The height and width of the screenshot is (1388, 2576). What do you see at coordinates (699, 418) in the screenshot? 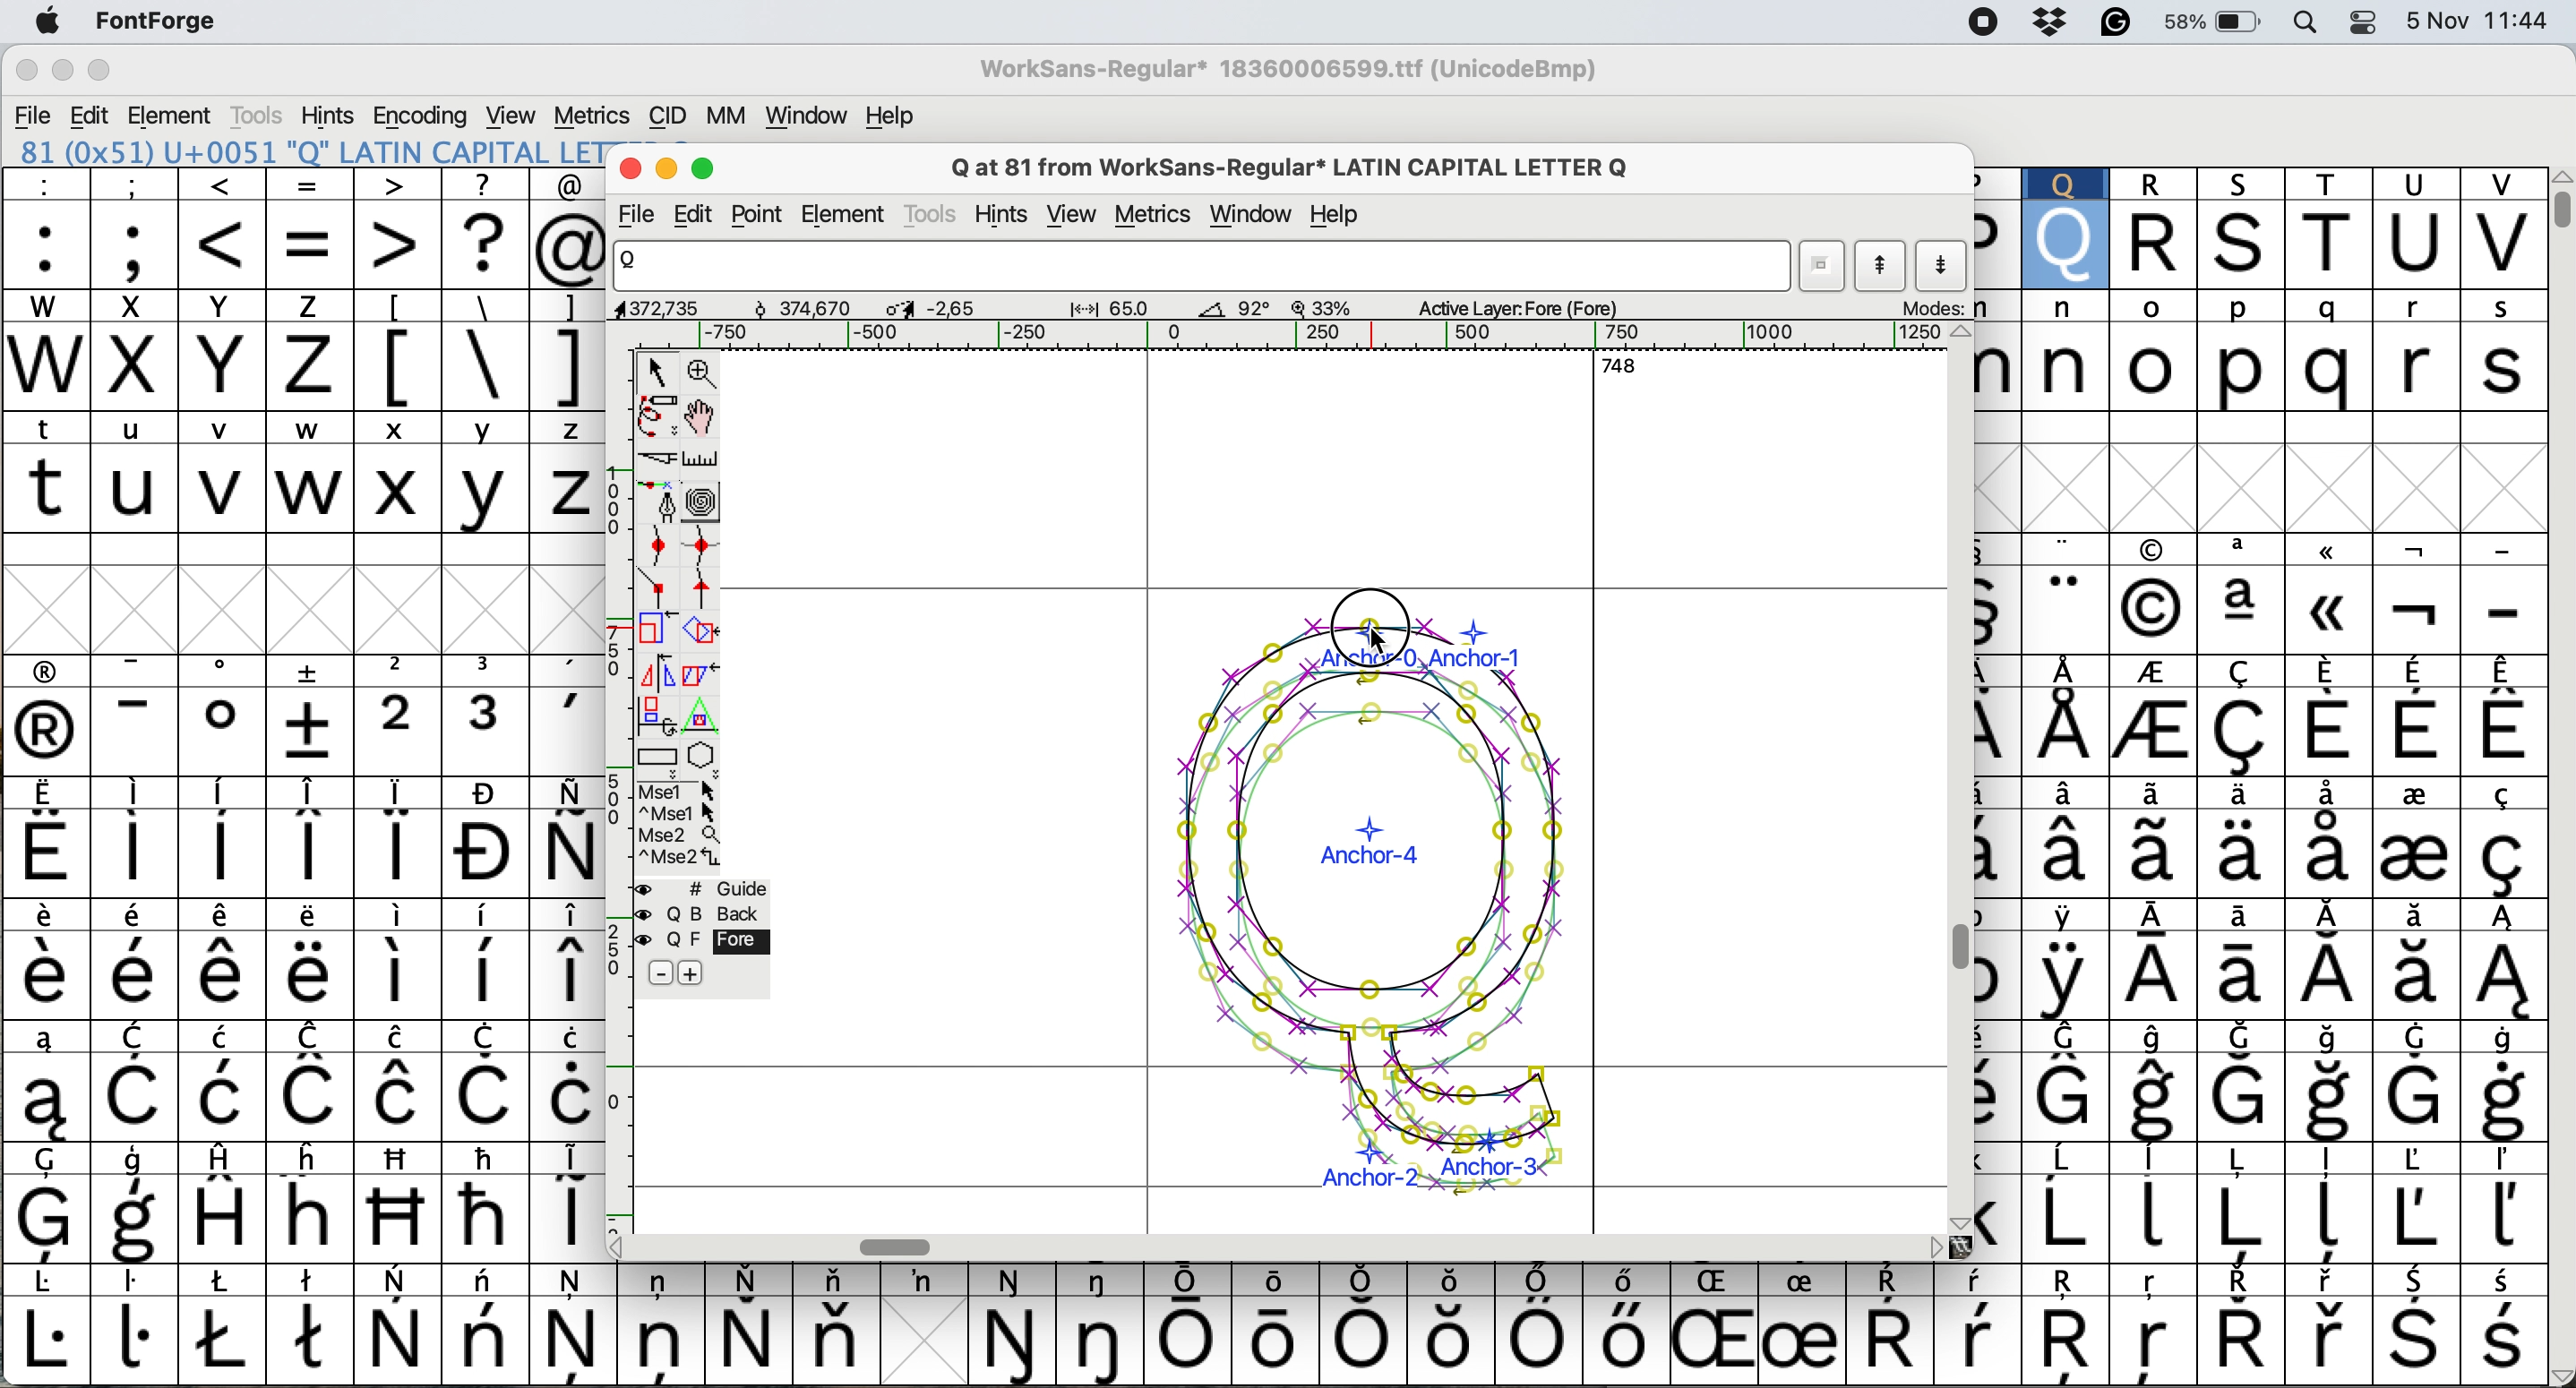
I see `scroll by hand` at bounding box center [699, 418].